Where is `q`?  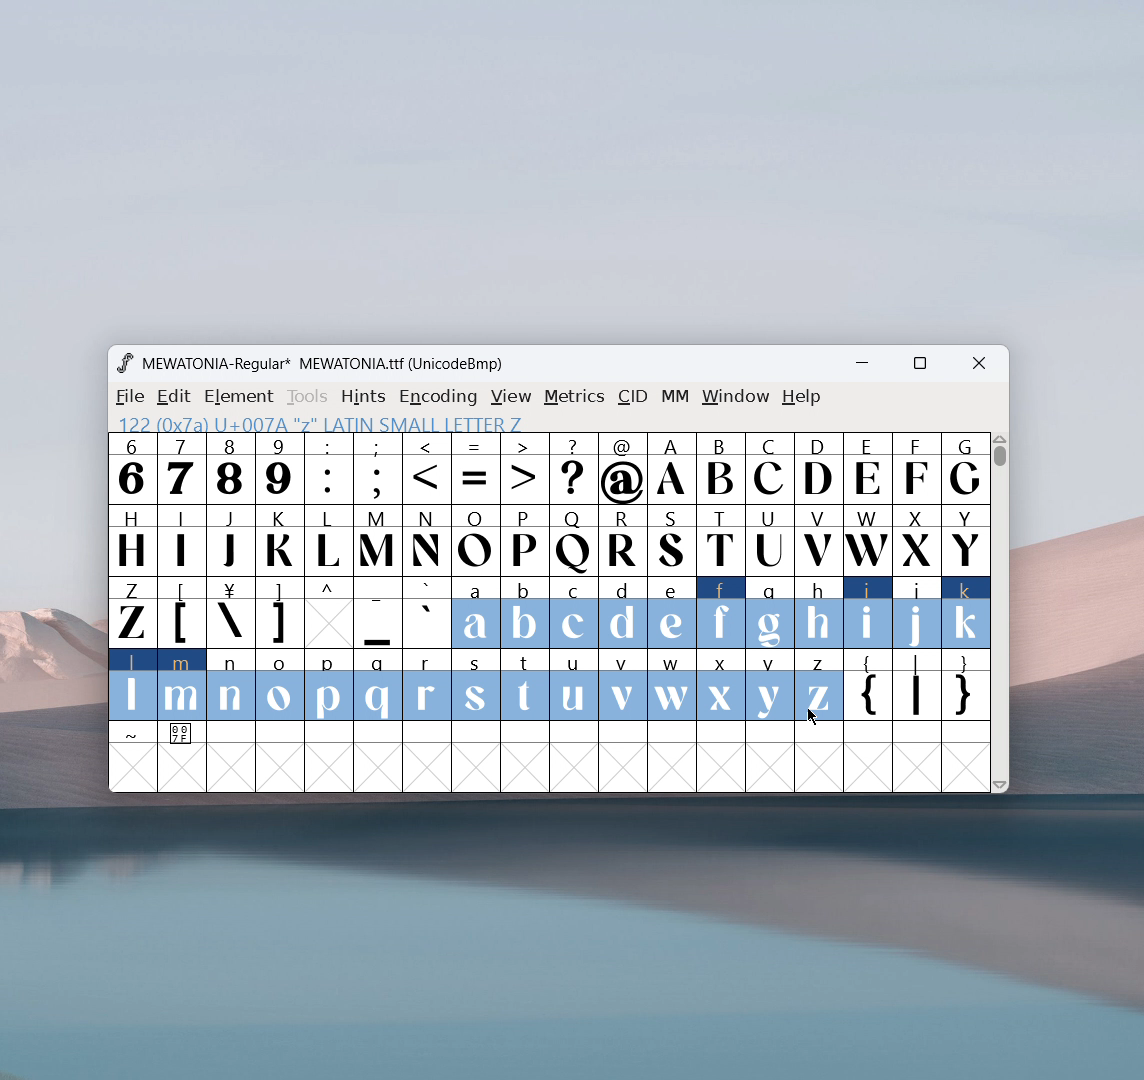 q is located at coordinates (378, 686).